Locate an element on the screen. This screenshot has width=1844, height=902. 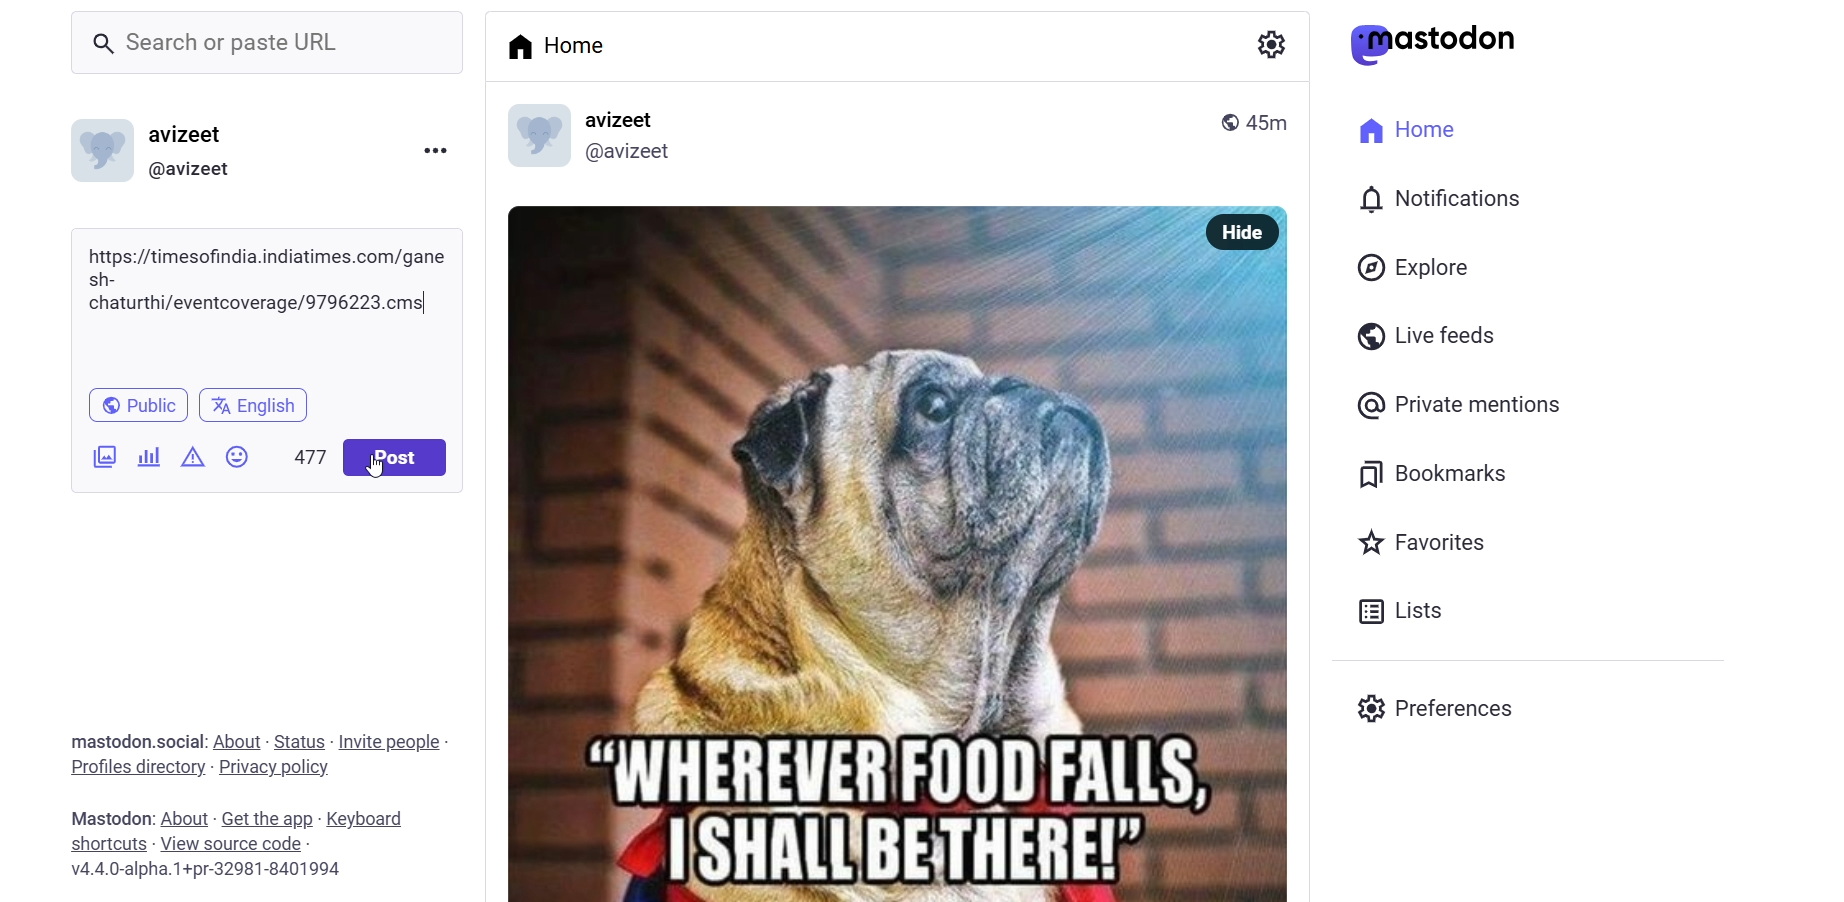
avizeet is located at coordinates (216, 137).